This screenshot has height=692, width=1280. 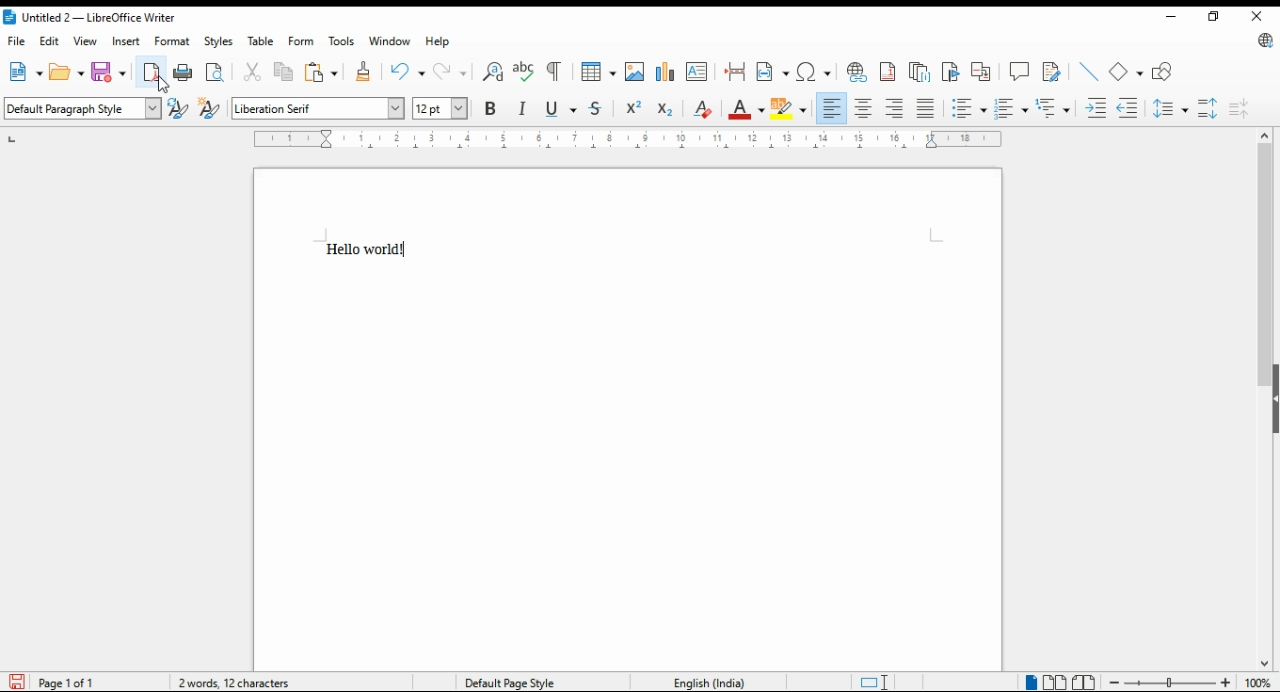 What do you see at coordinates (57, 681) in the screenshot?
I see `page information` at bounding box center [57, 681].